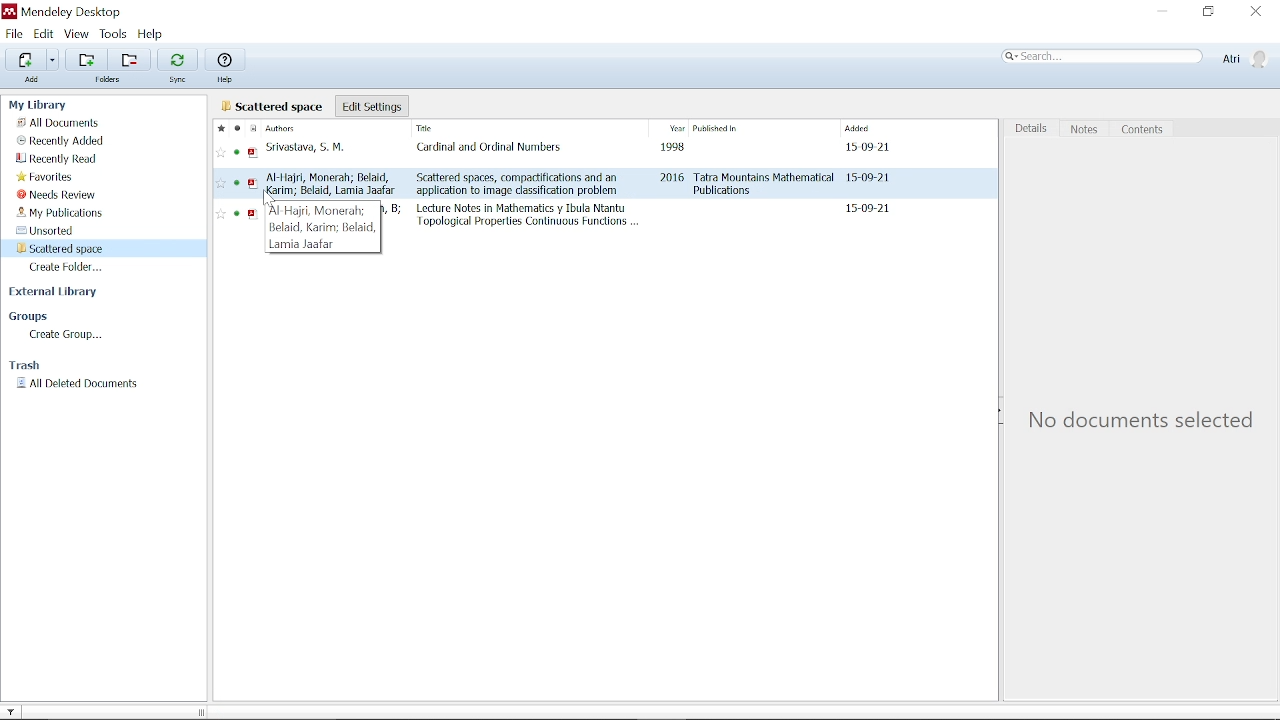 This screenshot has height=720, width=1280. What do you see at coordinates (253, 190) in the screenshot?
I see `PDF` at bounding box center [253, 190].